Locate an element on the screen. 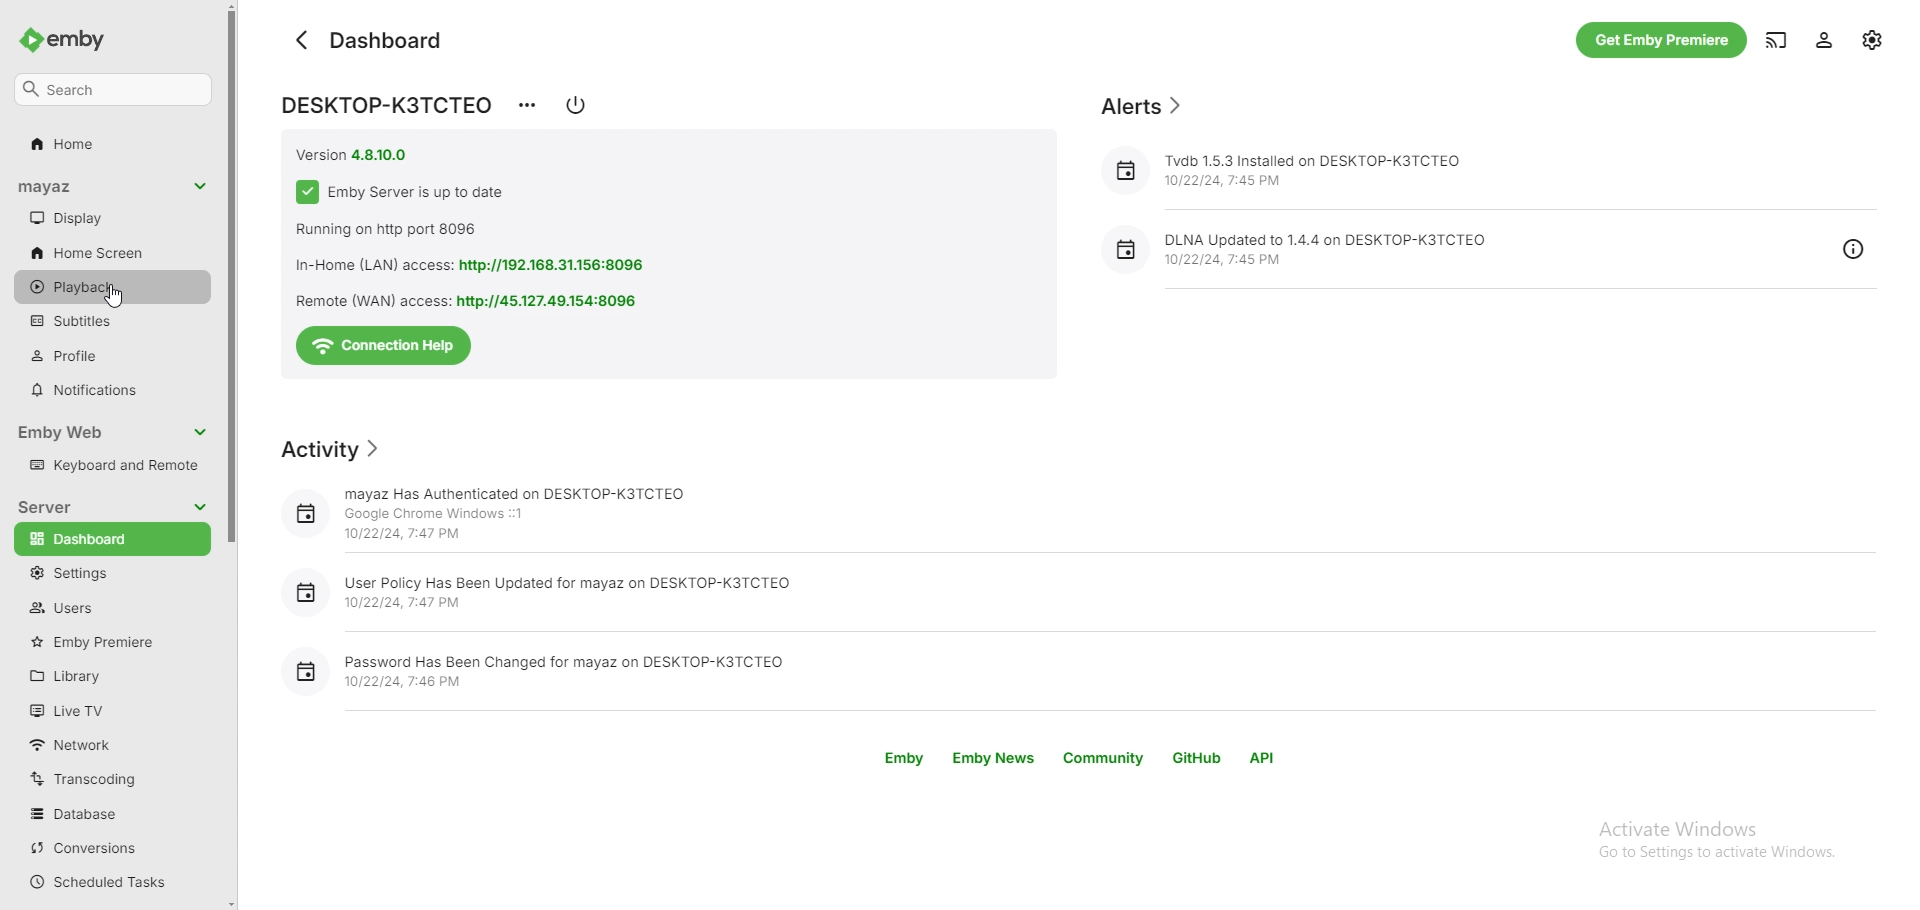  profiles is located at coordinates (108, 355).